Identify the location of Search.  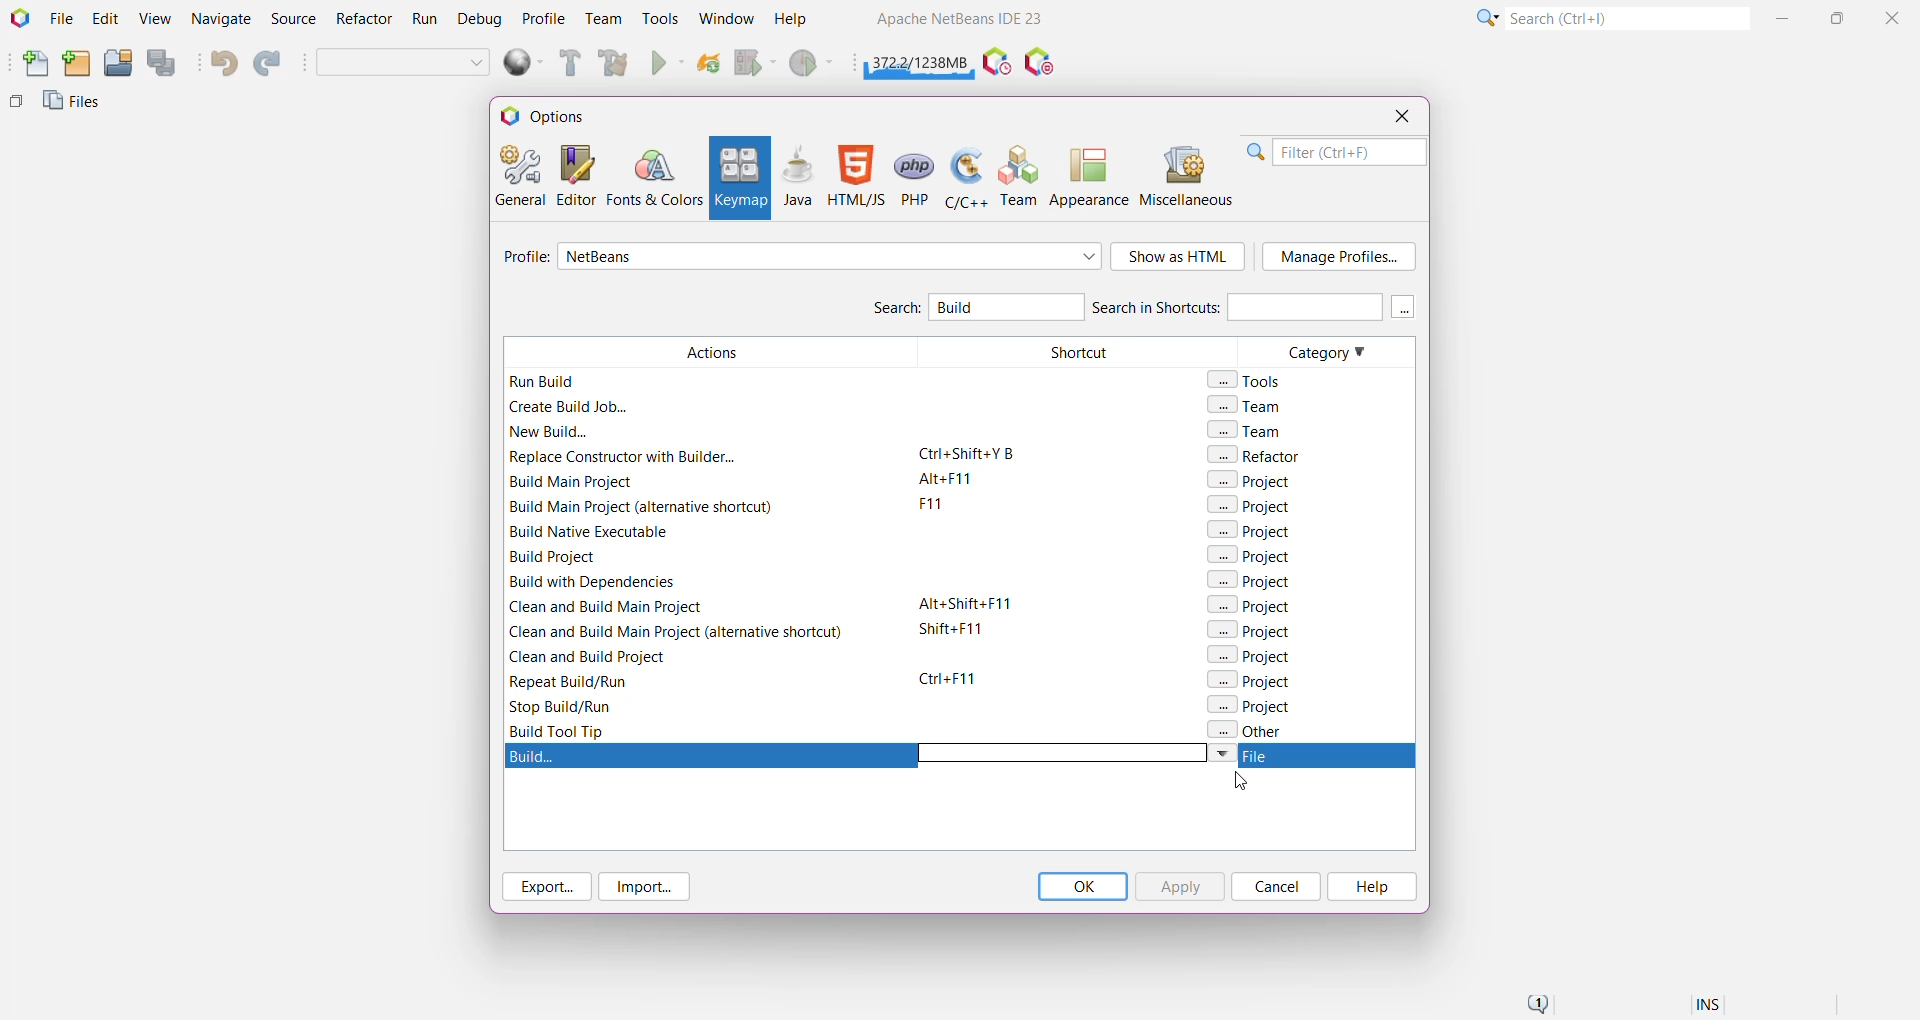
(895, 310).